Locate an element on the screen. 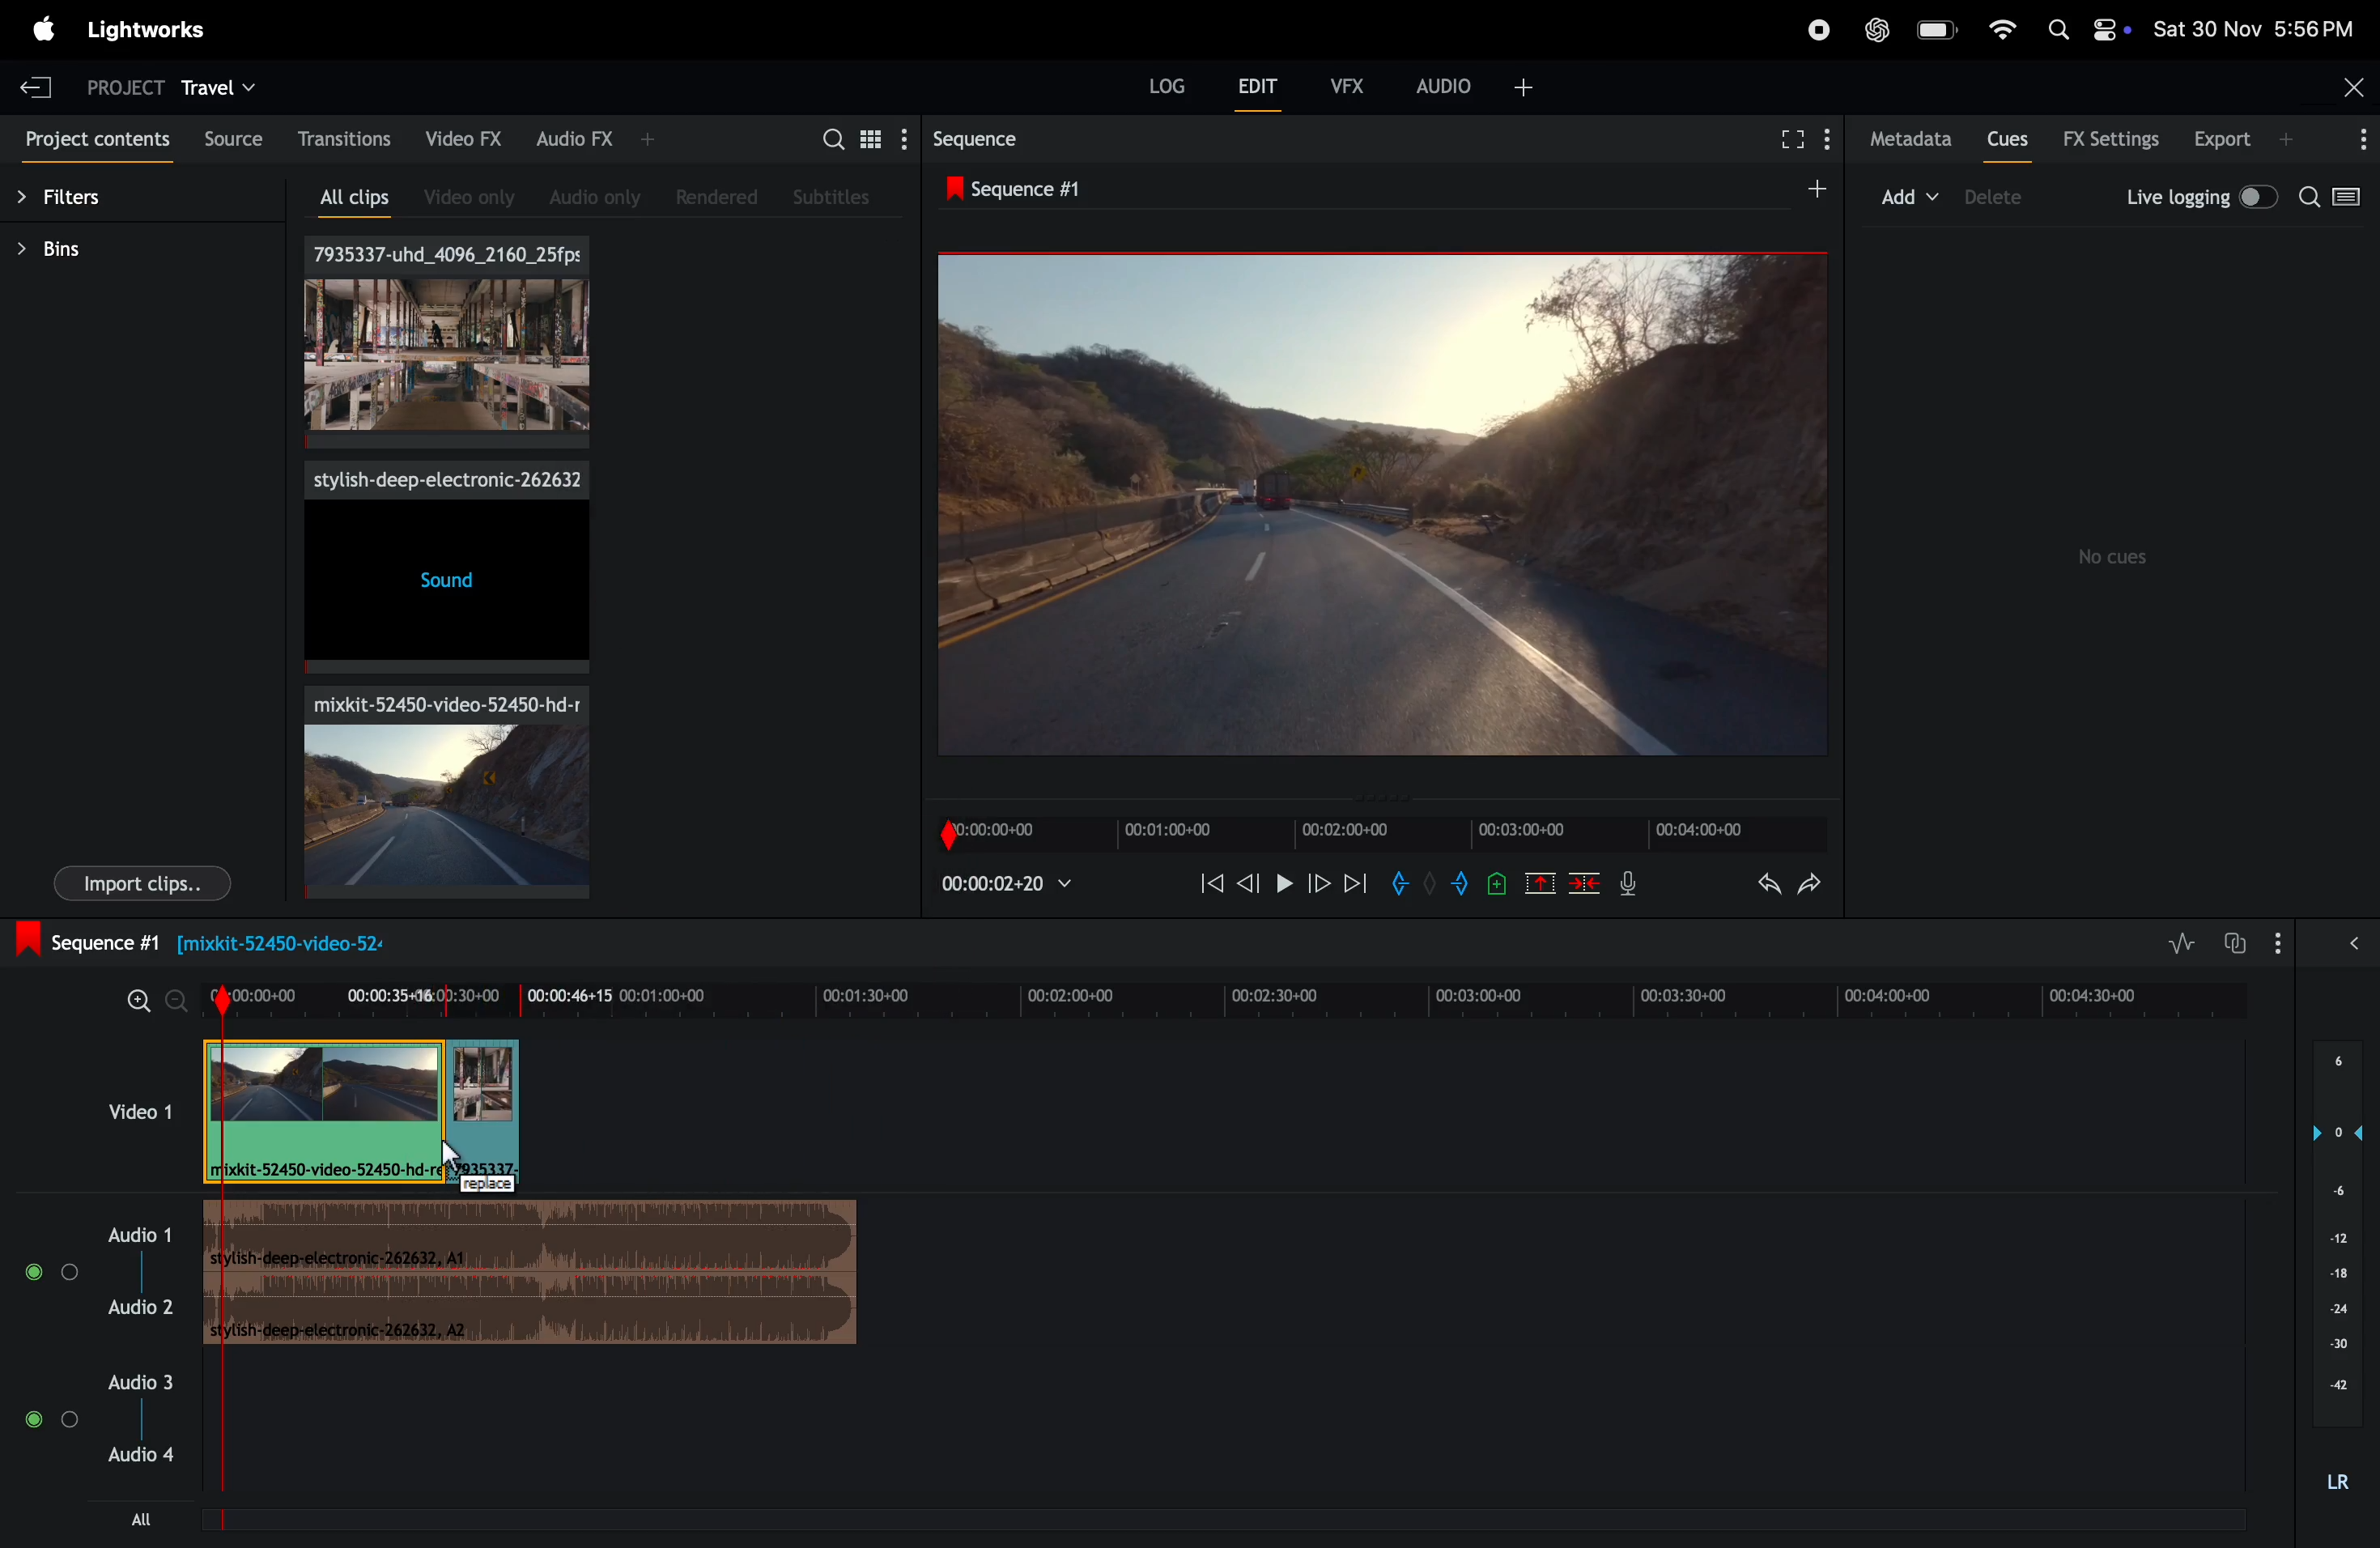 Image resolution: width=2380 pixels, height=1548 pixels. add out  is located at coordinates (1455, 887).